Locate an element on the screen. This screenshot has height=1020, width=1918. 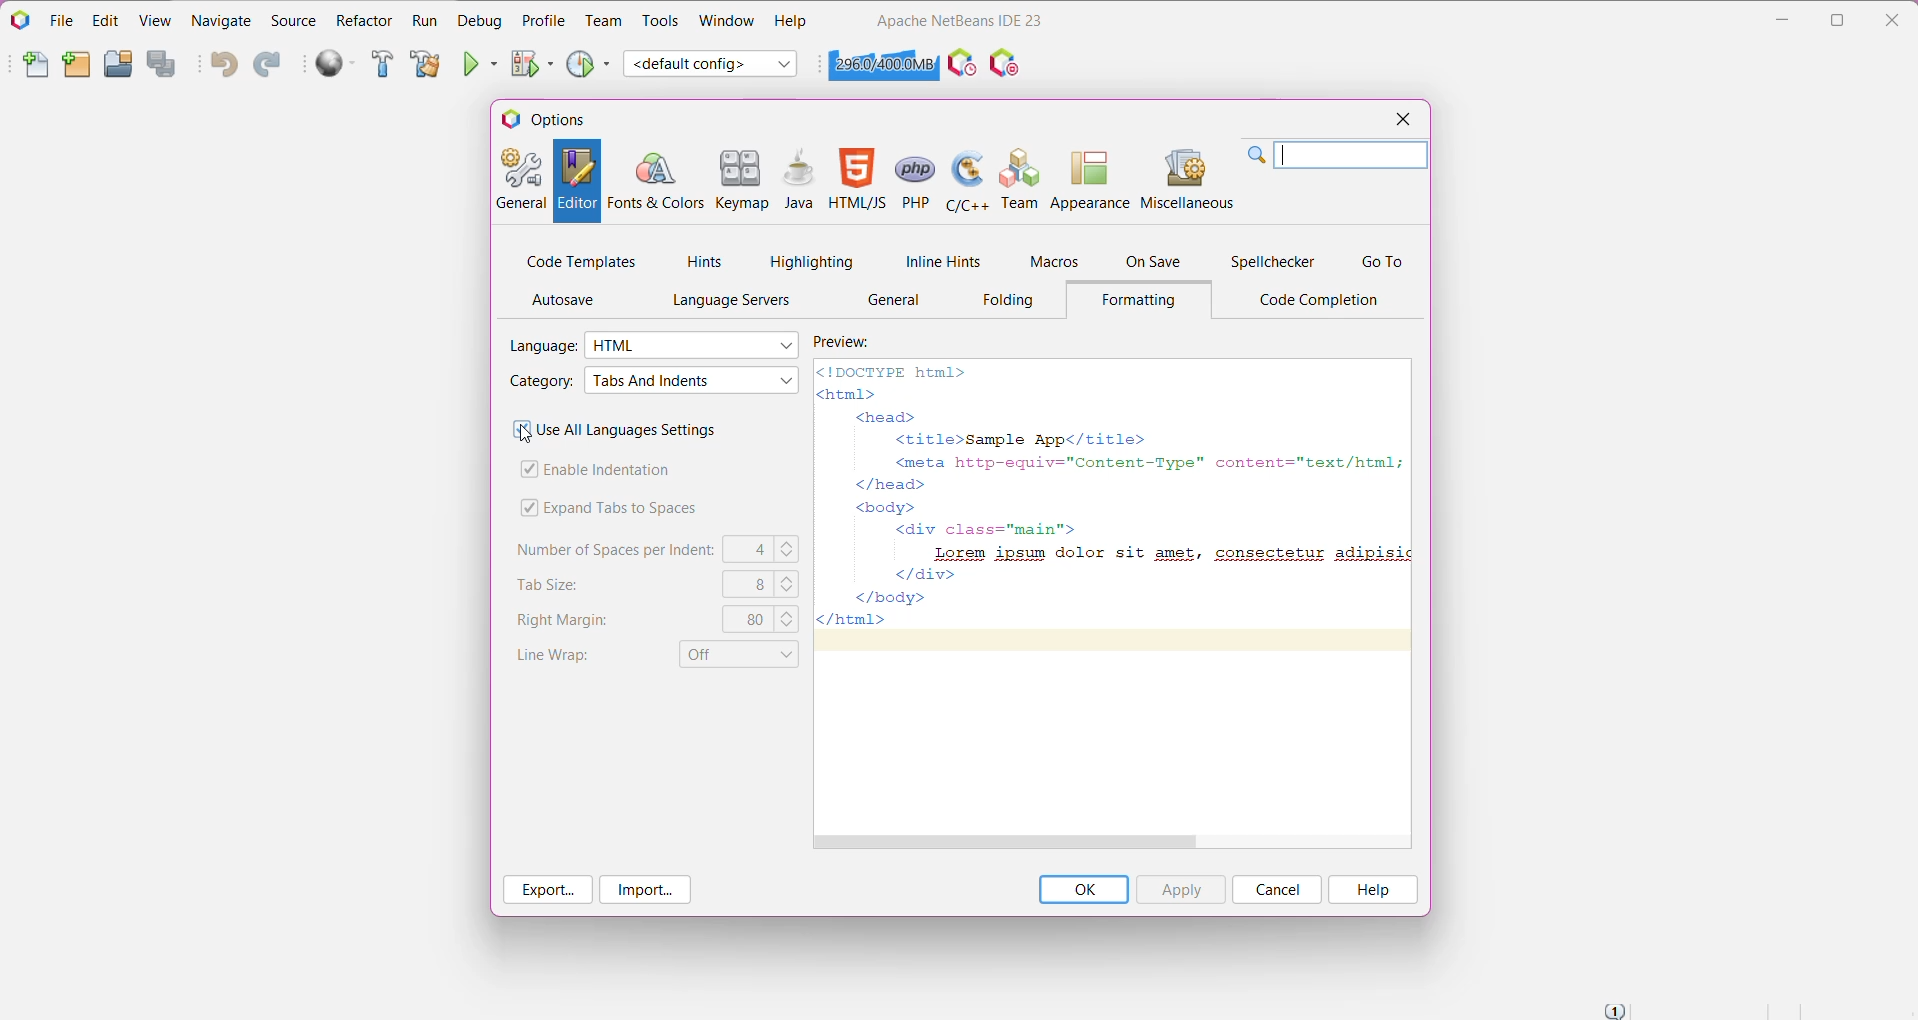
Close is located at coordinates (1896, 17).